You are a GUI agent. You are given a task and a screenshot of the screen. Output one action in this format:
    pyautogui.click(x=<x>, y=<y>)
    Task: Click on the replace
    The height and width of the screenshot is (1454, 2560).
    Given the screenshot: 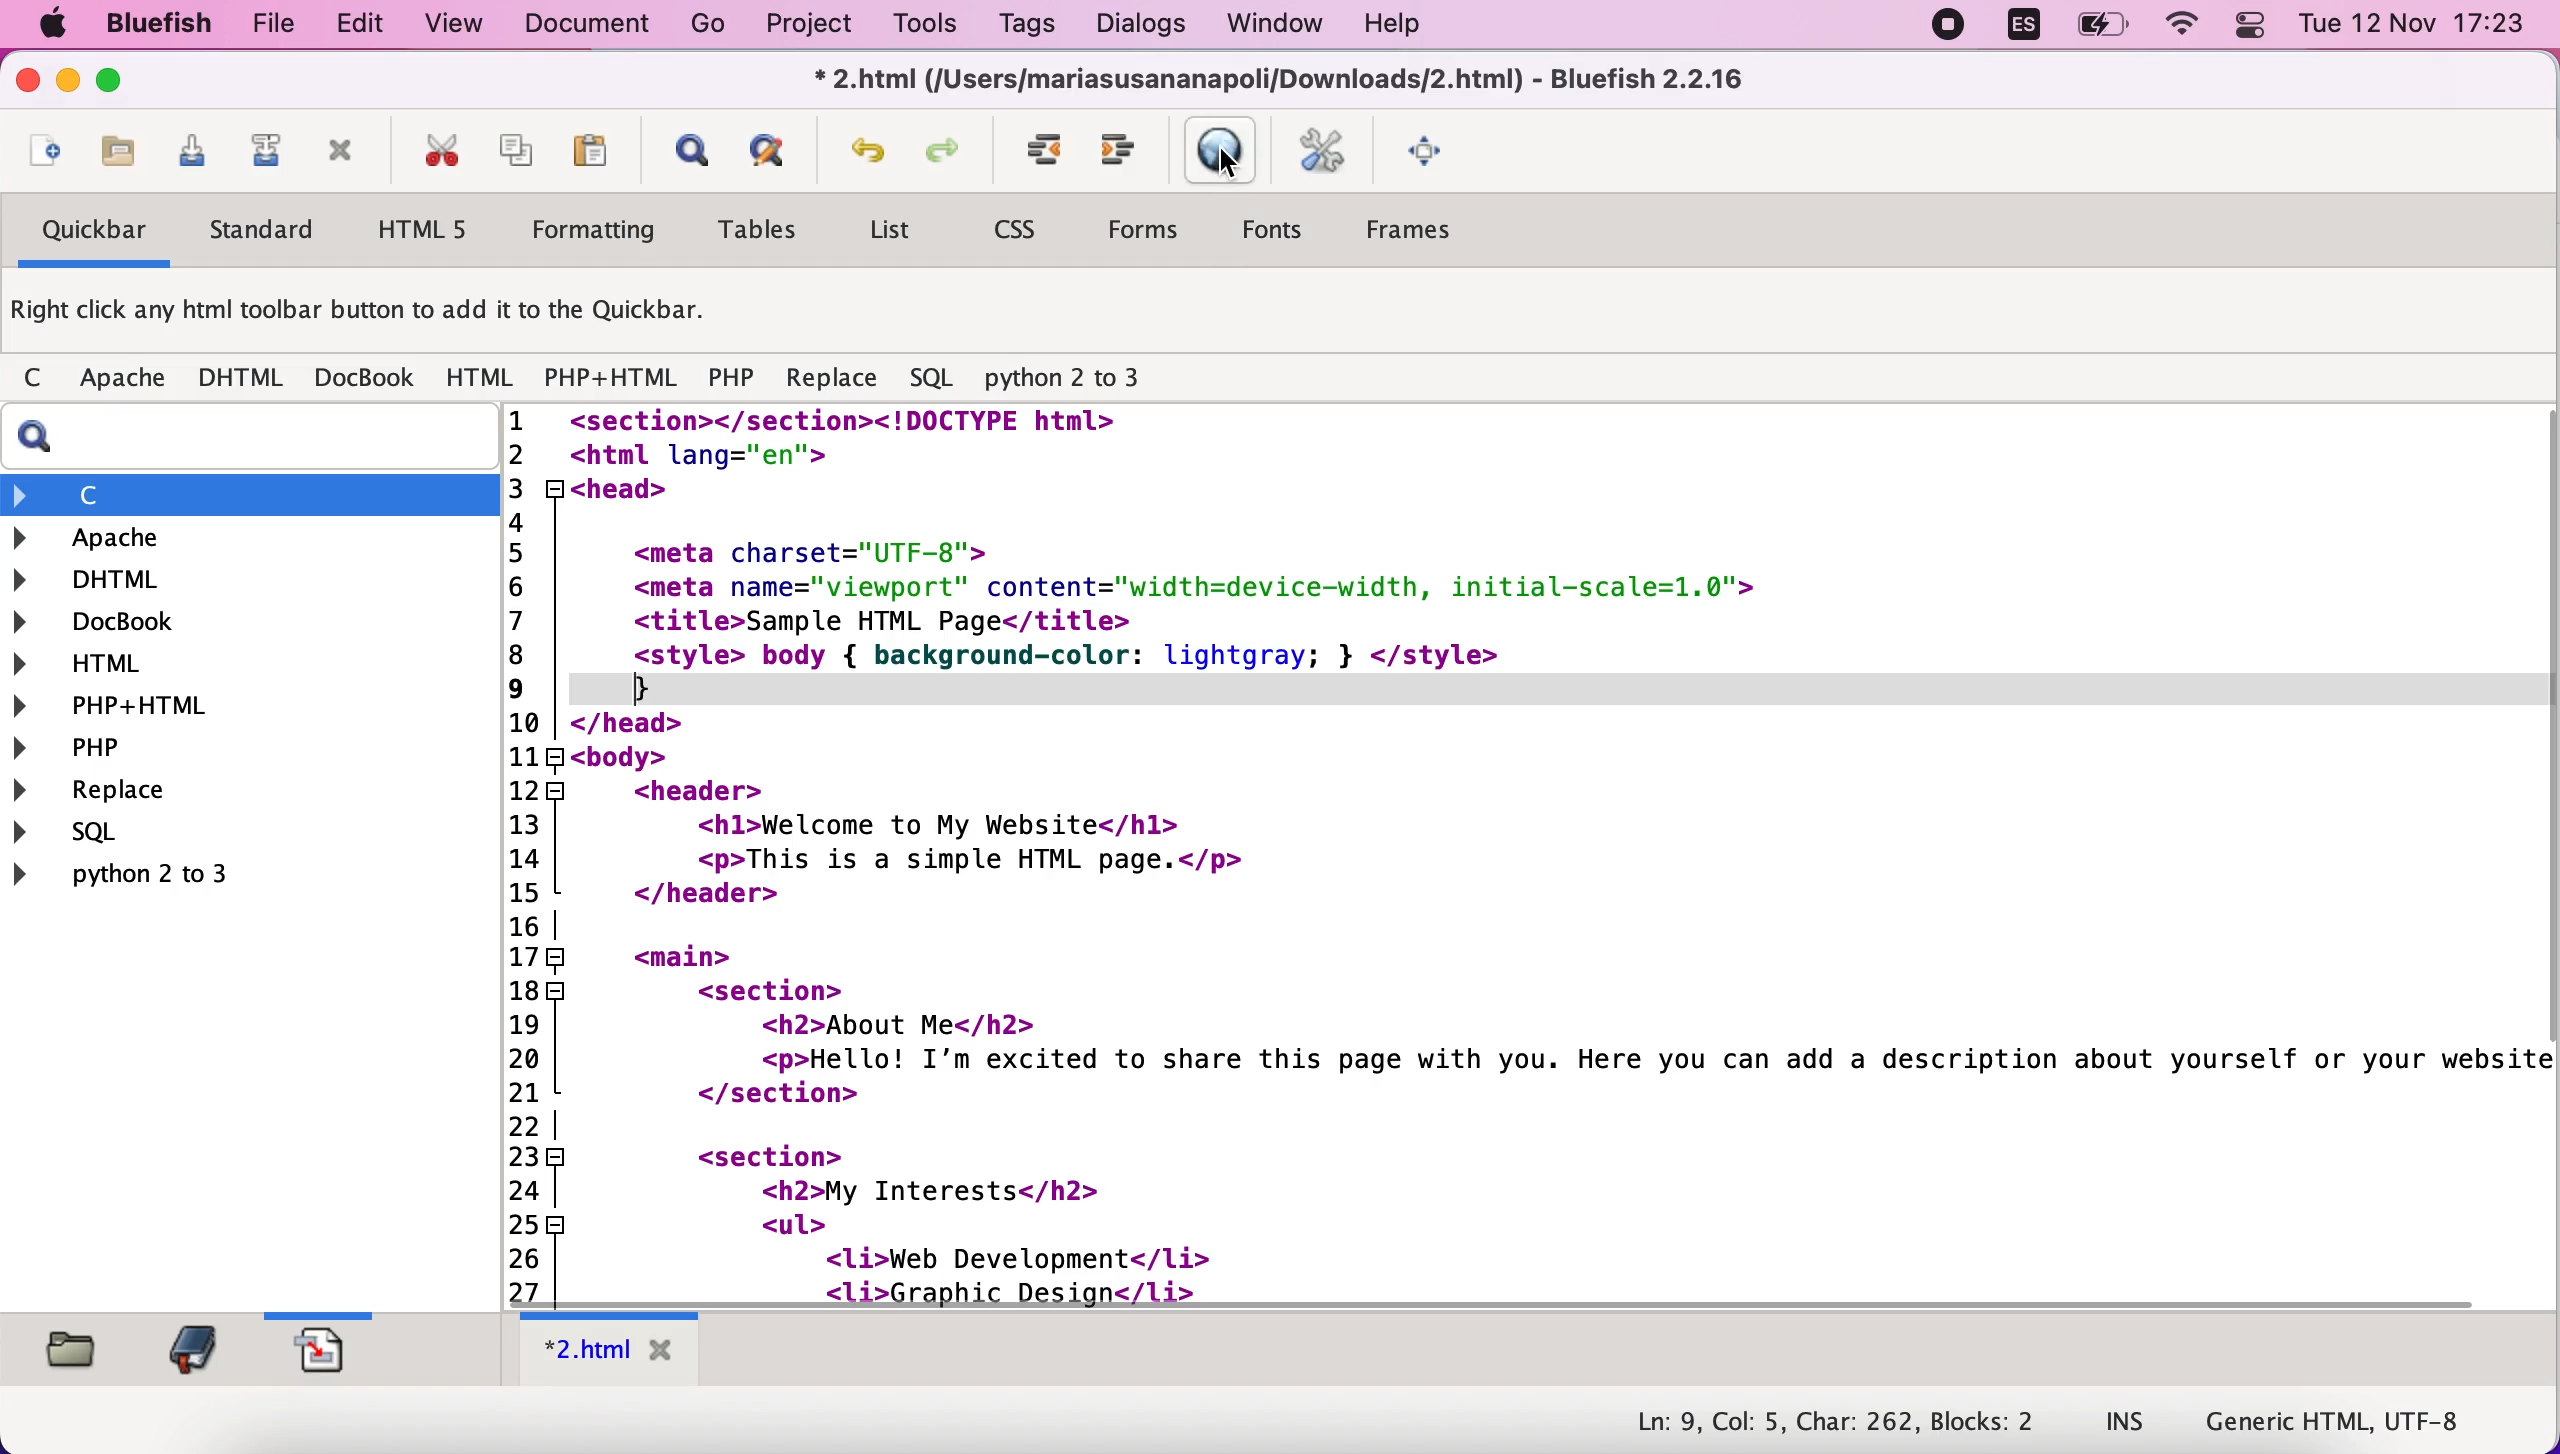 What is the action you would take?
    pyautogui.click(x=837, y=376)
    